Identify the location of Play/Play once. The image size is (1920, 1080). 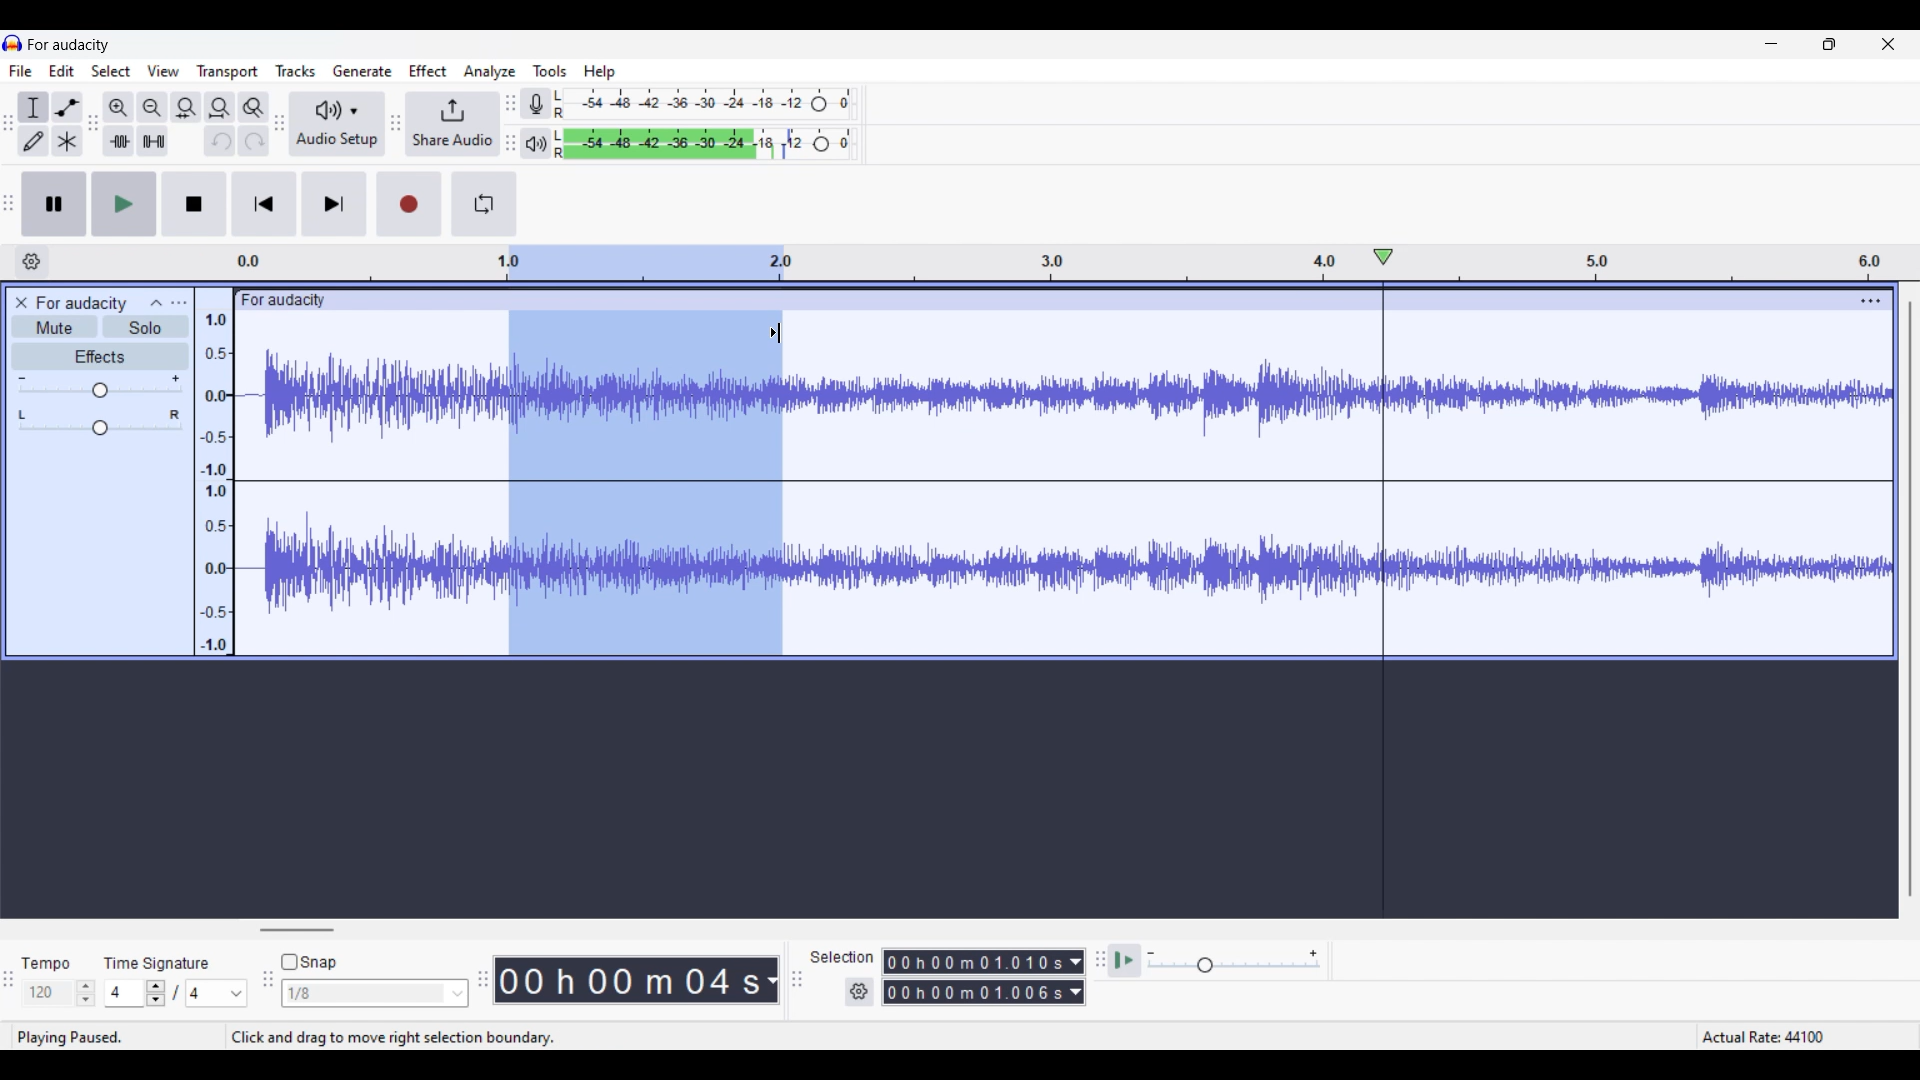
(124, 204).